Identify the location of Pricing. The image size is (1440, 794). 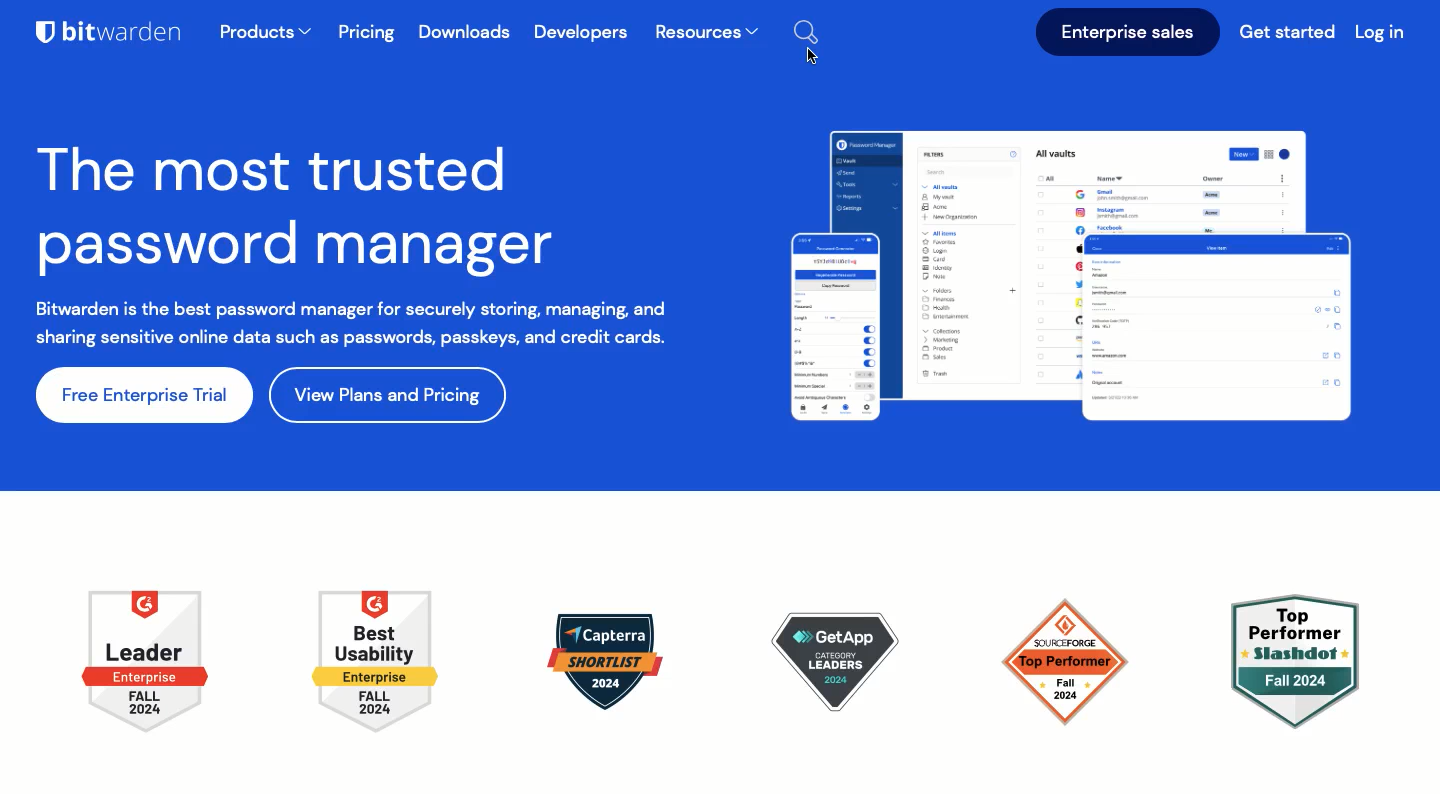
(368, 33).